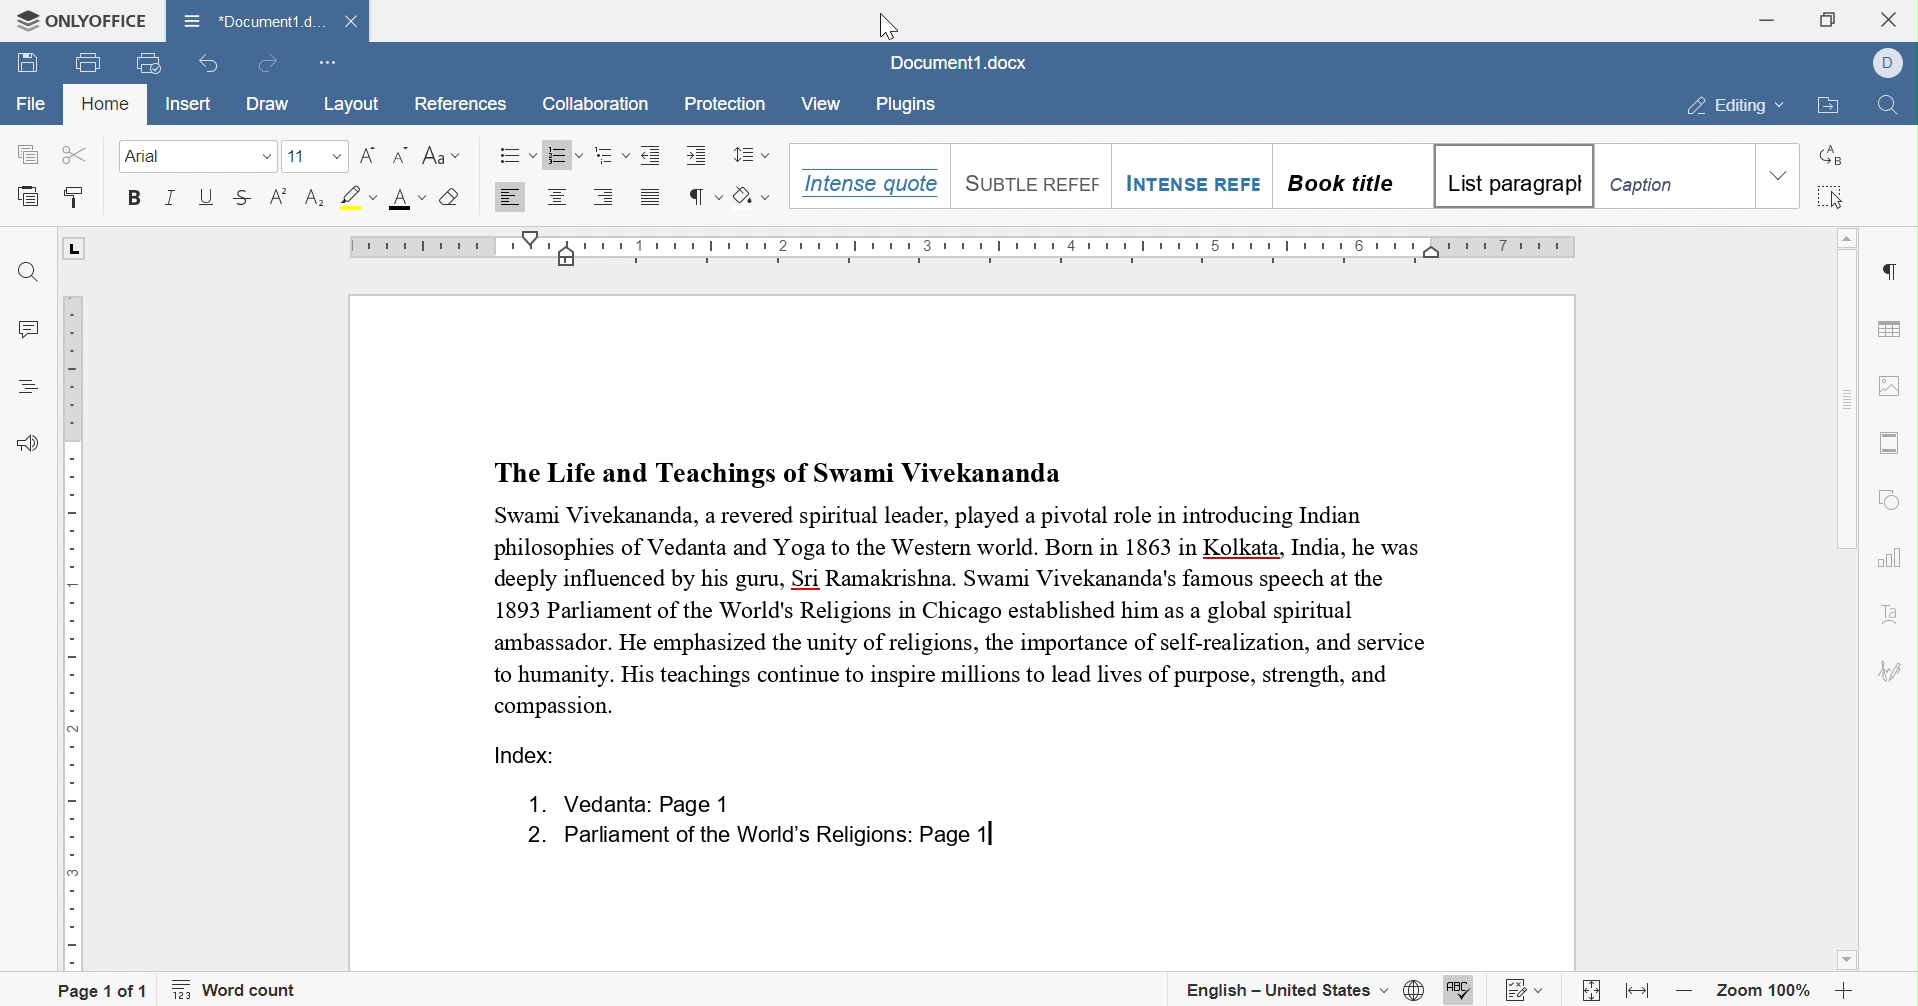  What do you see at coordinates (191, 104) in the screenshot?
I see `insert` at bounding box center [191, 104].